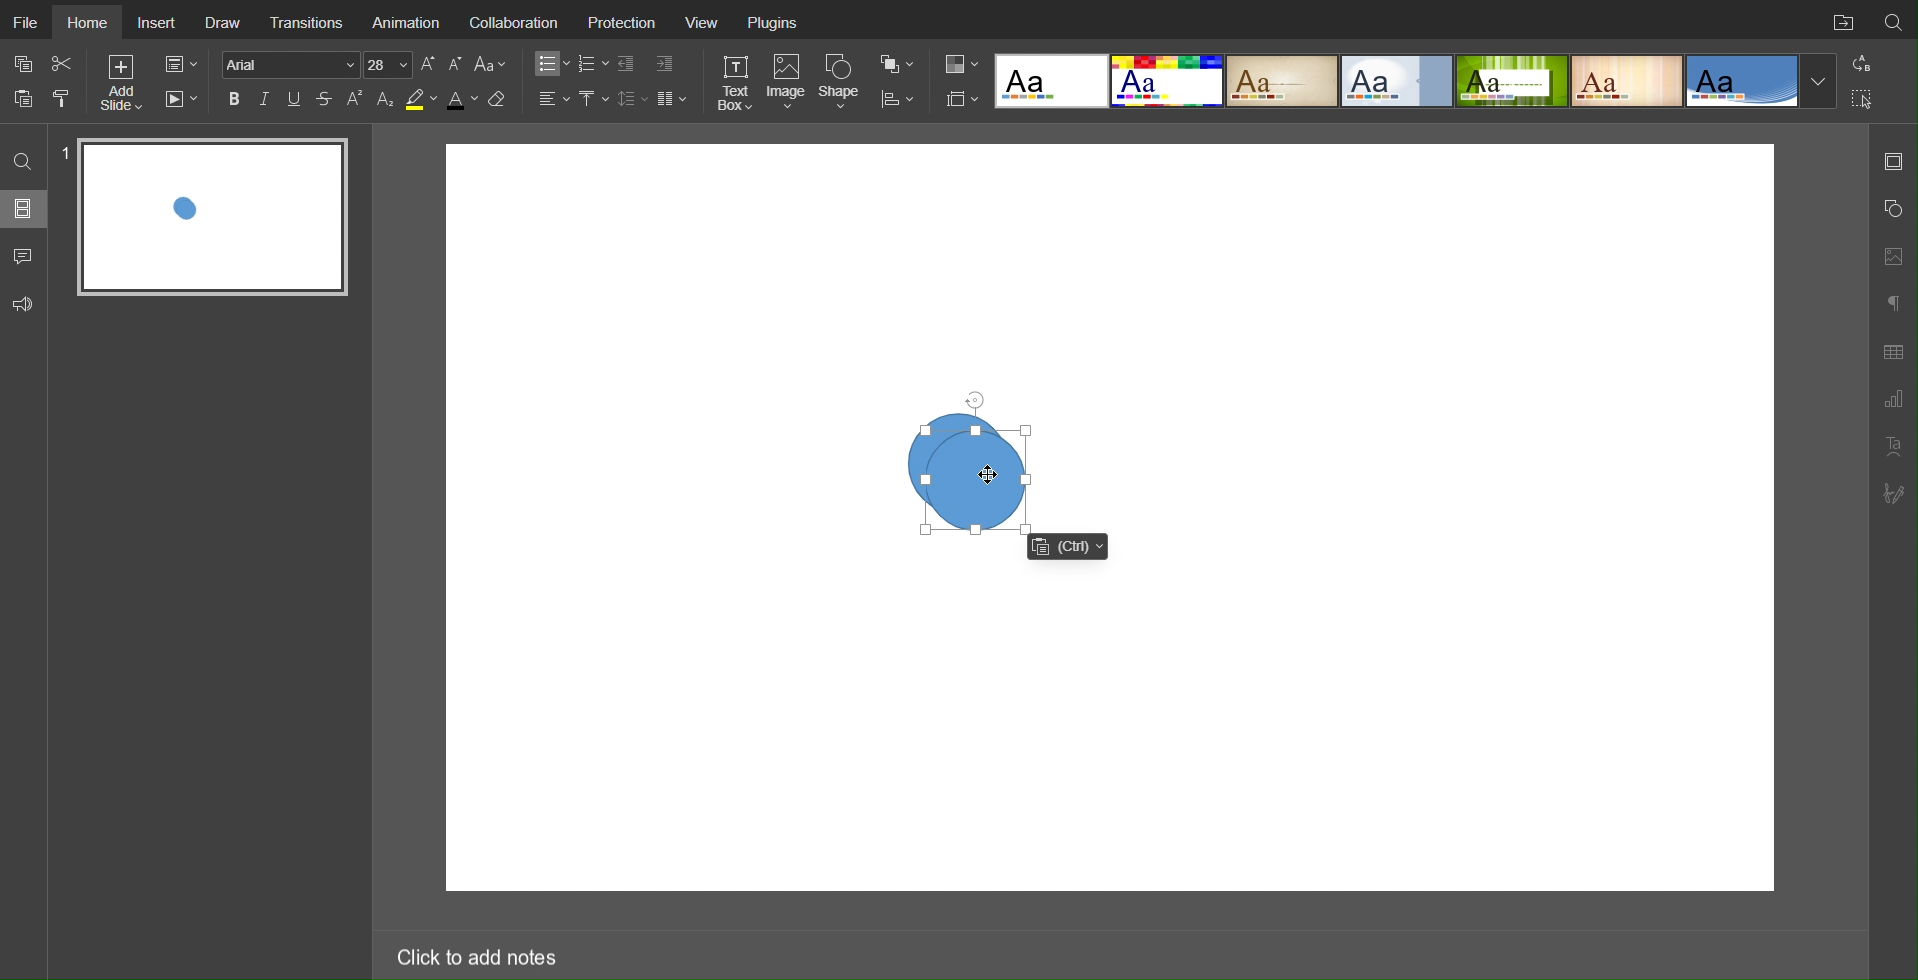  I want to click on Collaboration, so click(518, 23).